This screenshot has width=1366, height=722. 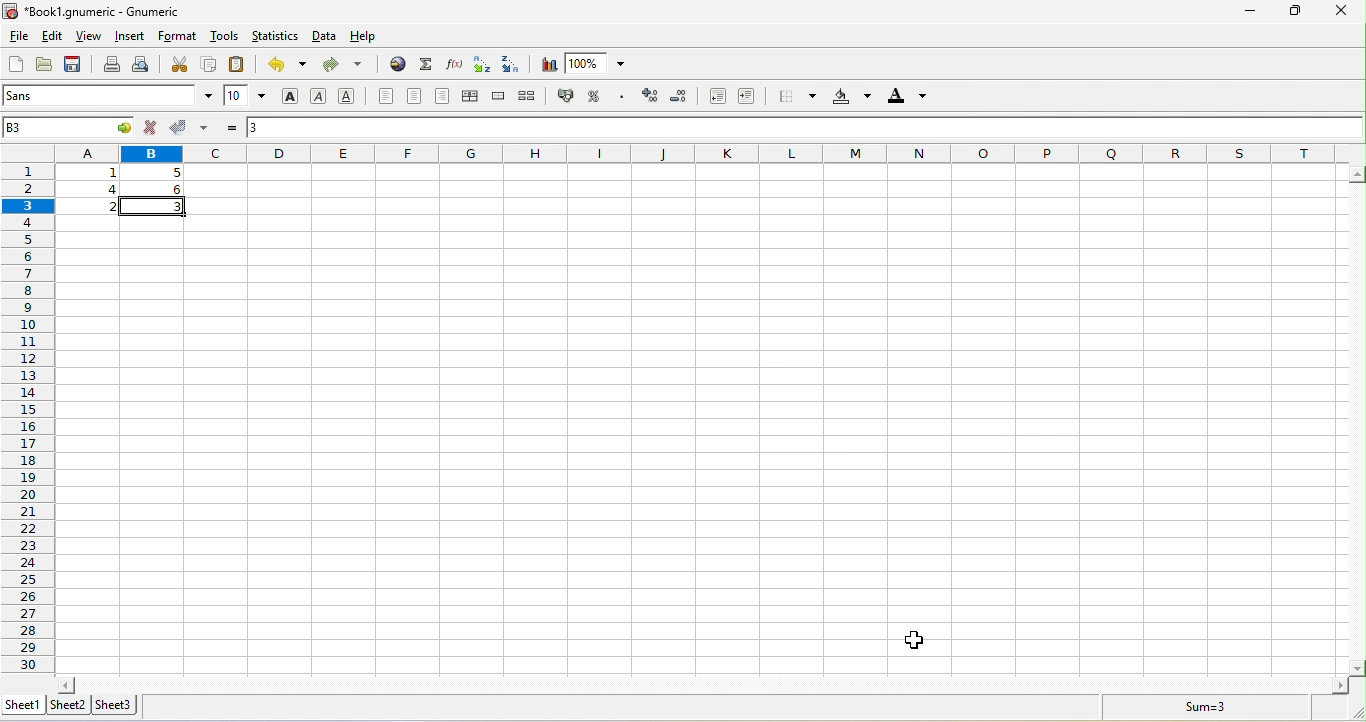 What do you see at coordinates (681, 98) in the screenshot?
I see `decrease the number` at bounding box center [681, 98].